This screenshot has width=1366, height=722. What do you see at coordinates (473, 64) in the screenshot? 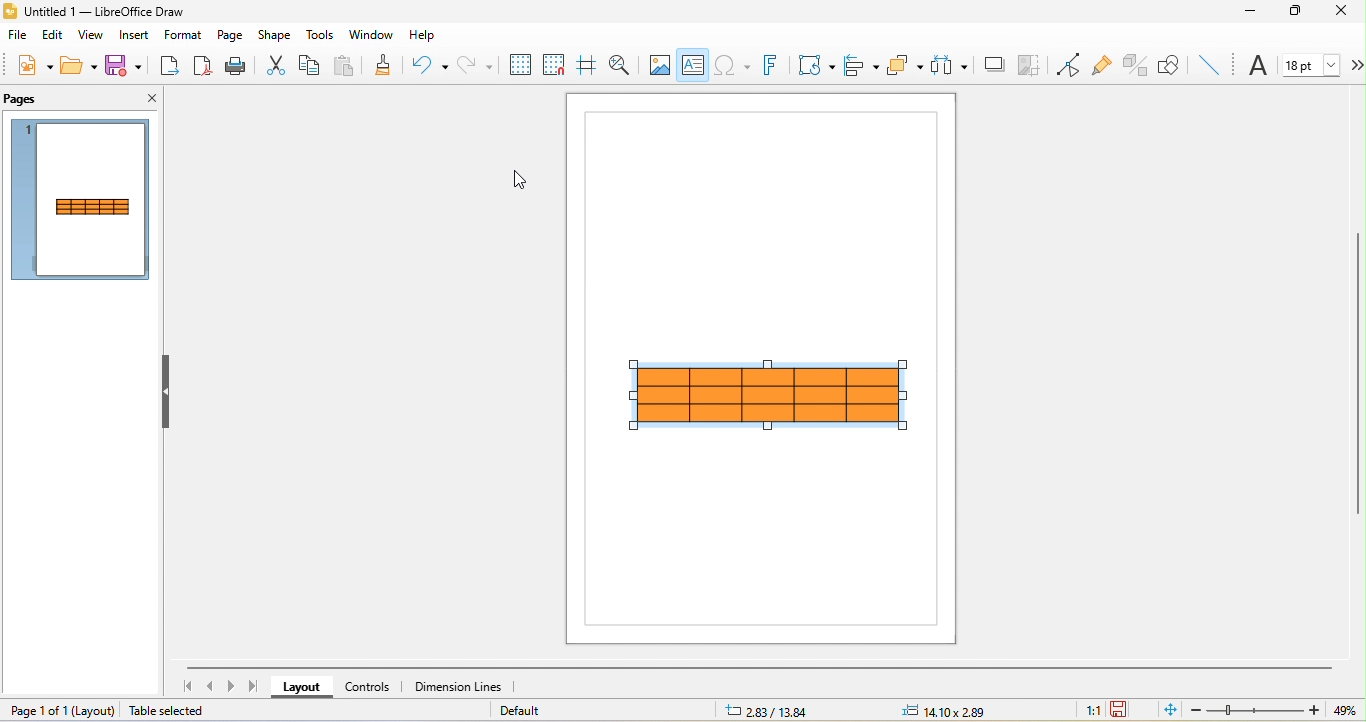
I see `redo` at bounding box center [473, 64].